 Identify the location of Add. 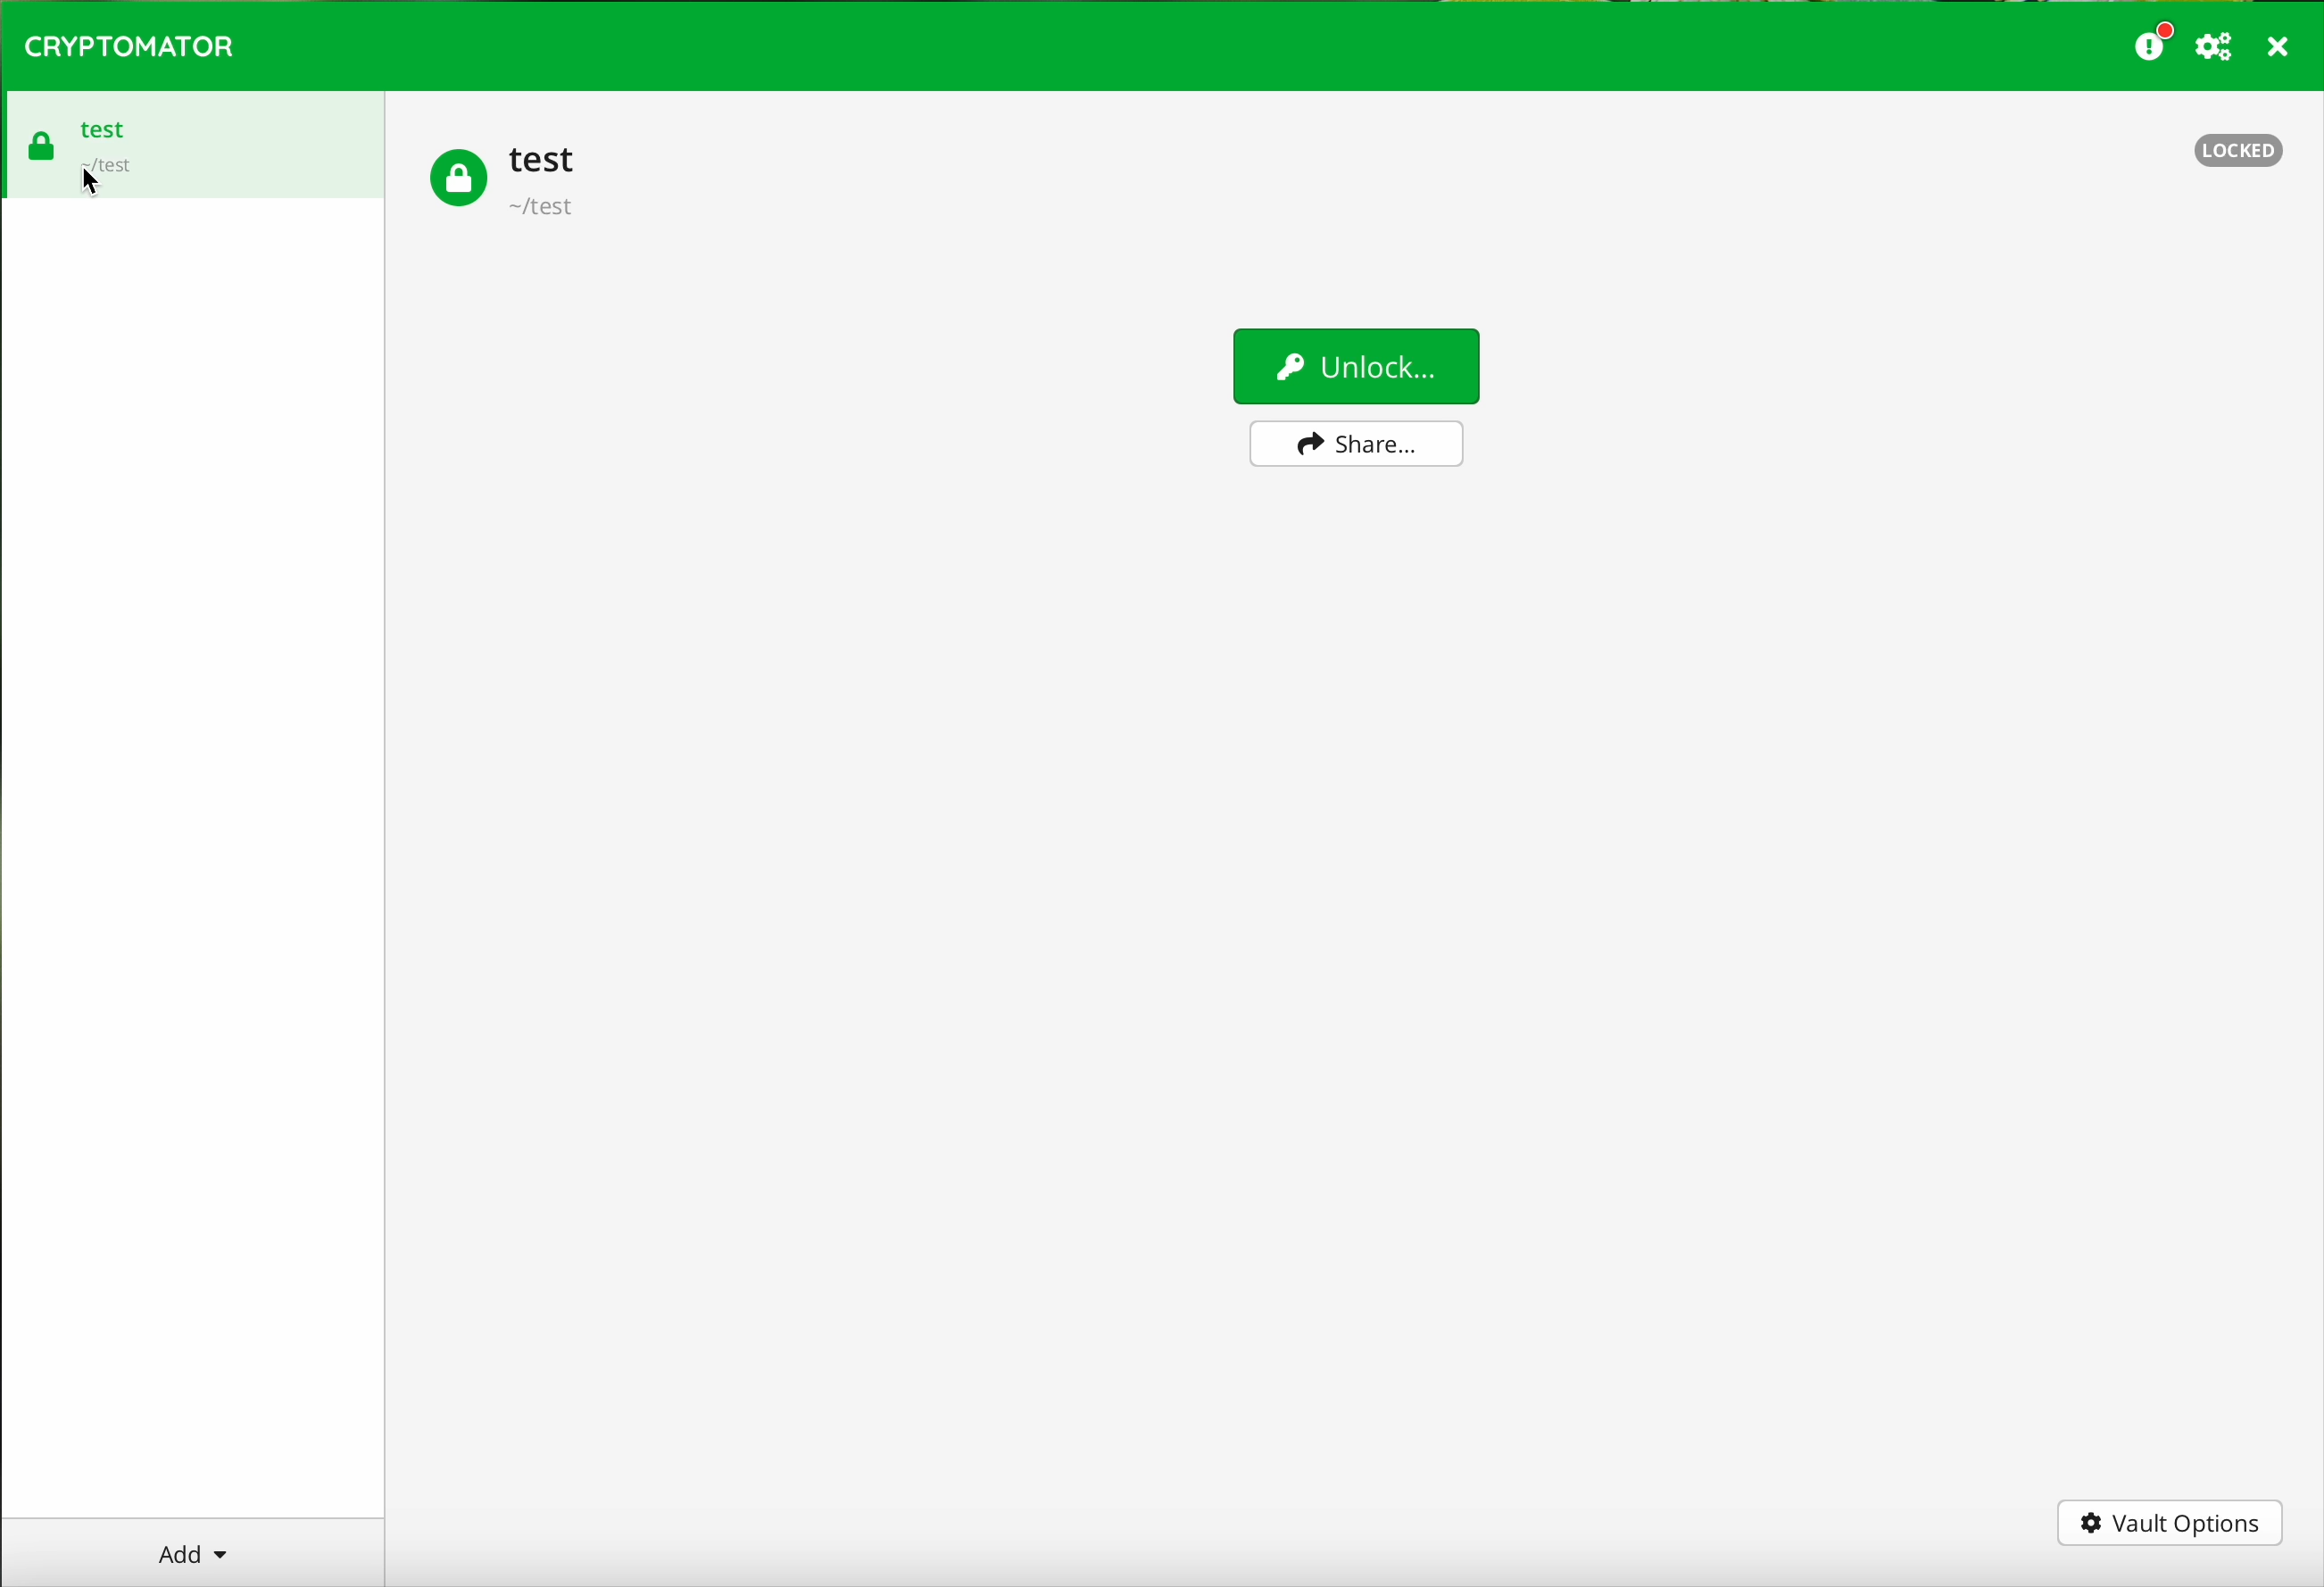
(196, 1546).